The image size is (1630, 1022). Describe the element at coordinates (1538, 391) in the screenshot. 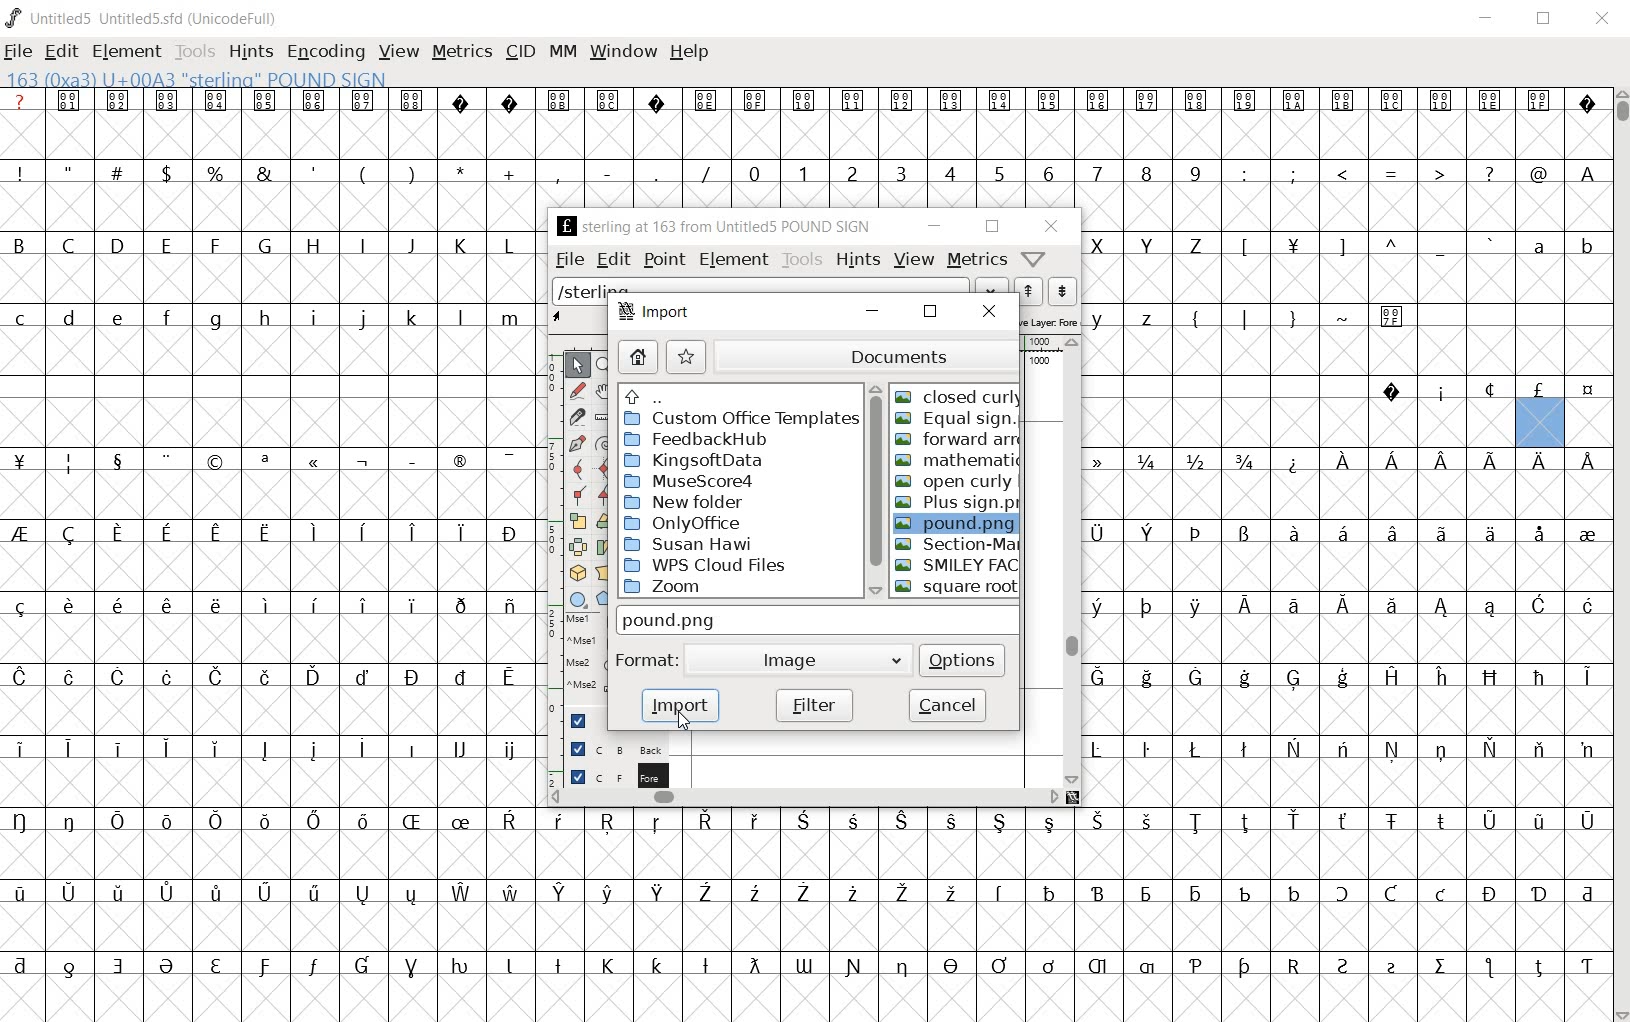

I see `Symbol` at that location.